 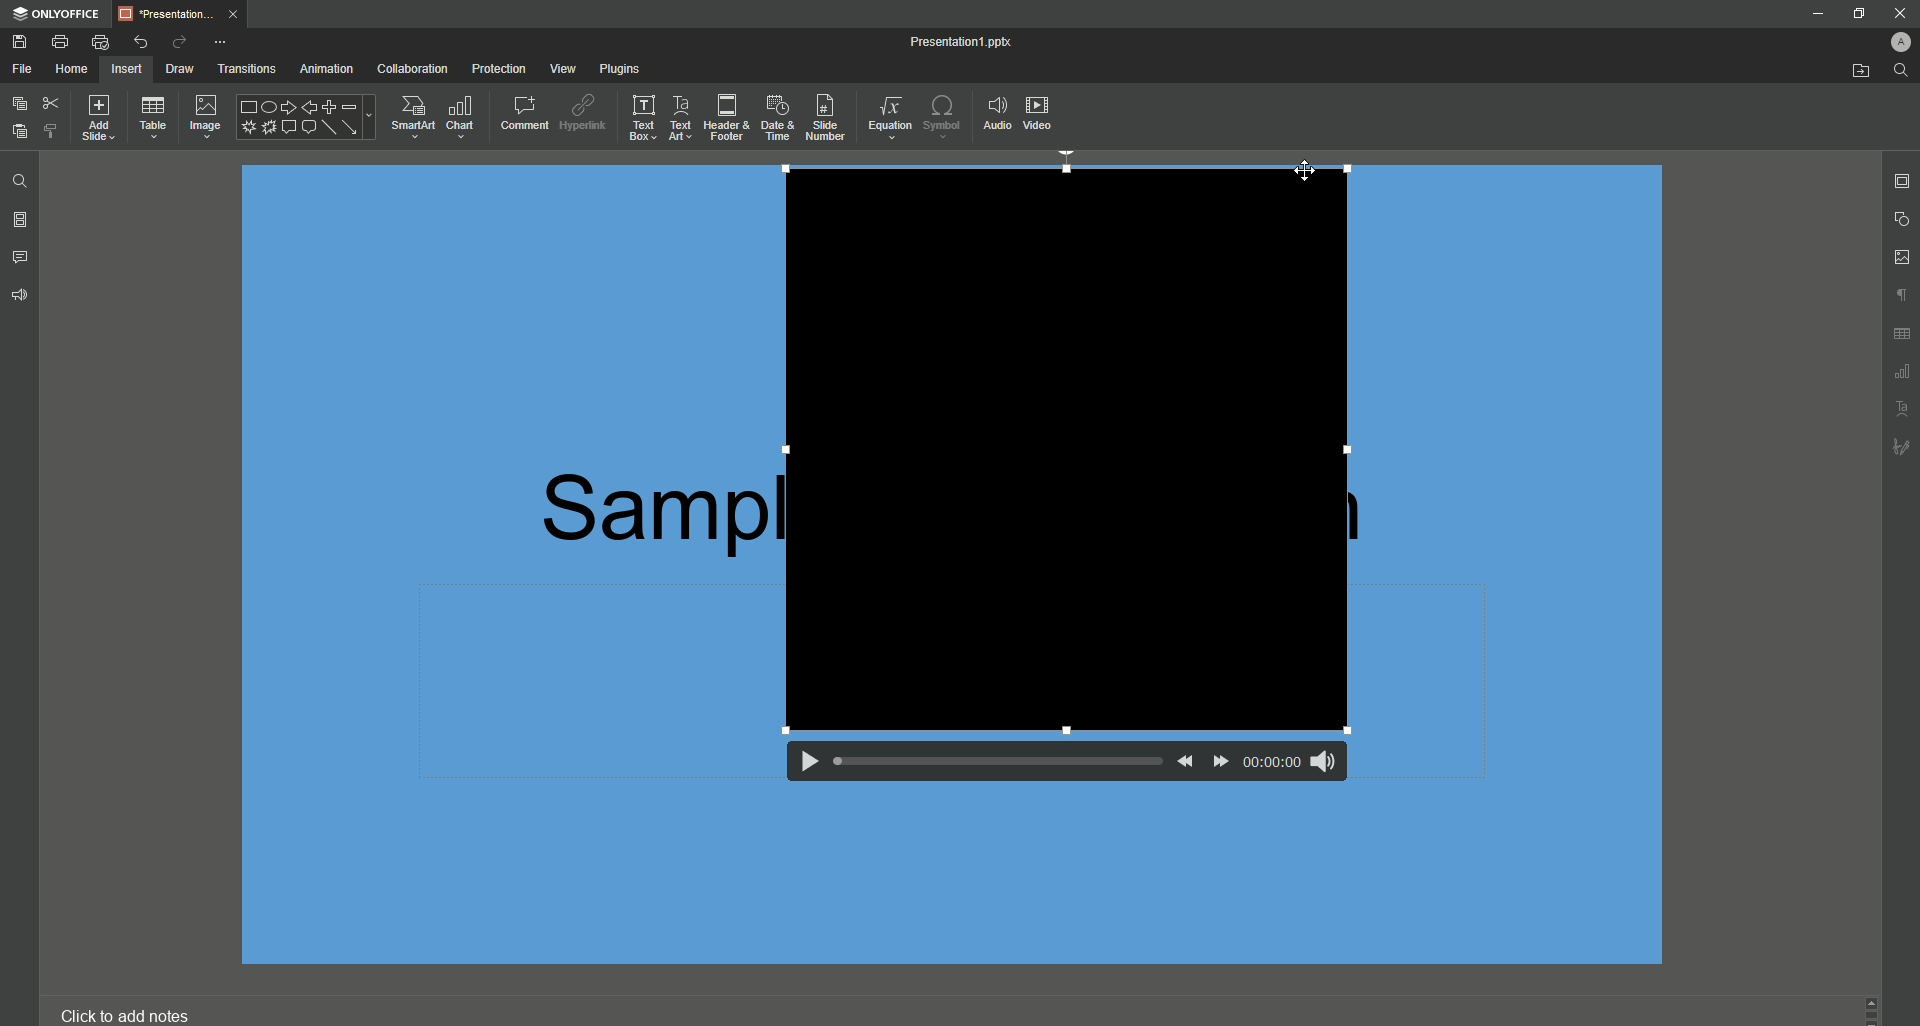 What do you see at coordinates (1903, 220) in the screenshot?
I see `Shape Settings` at bounding box center [1903, 220].